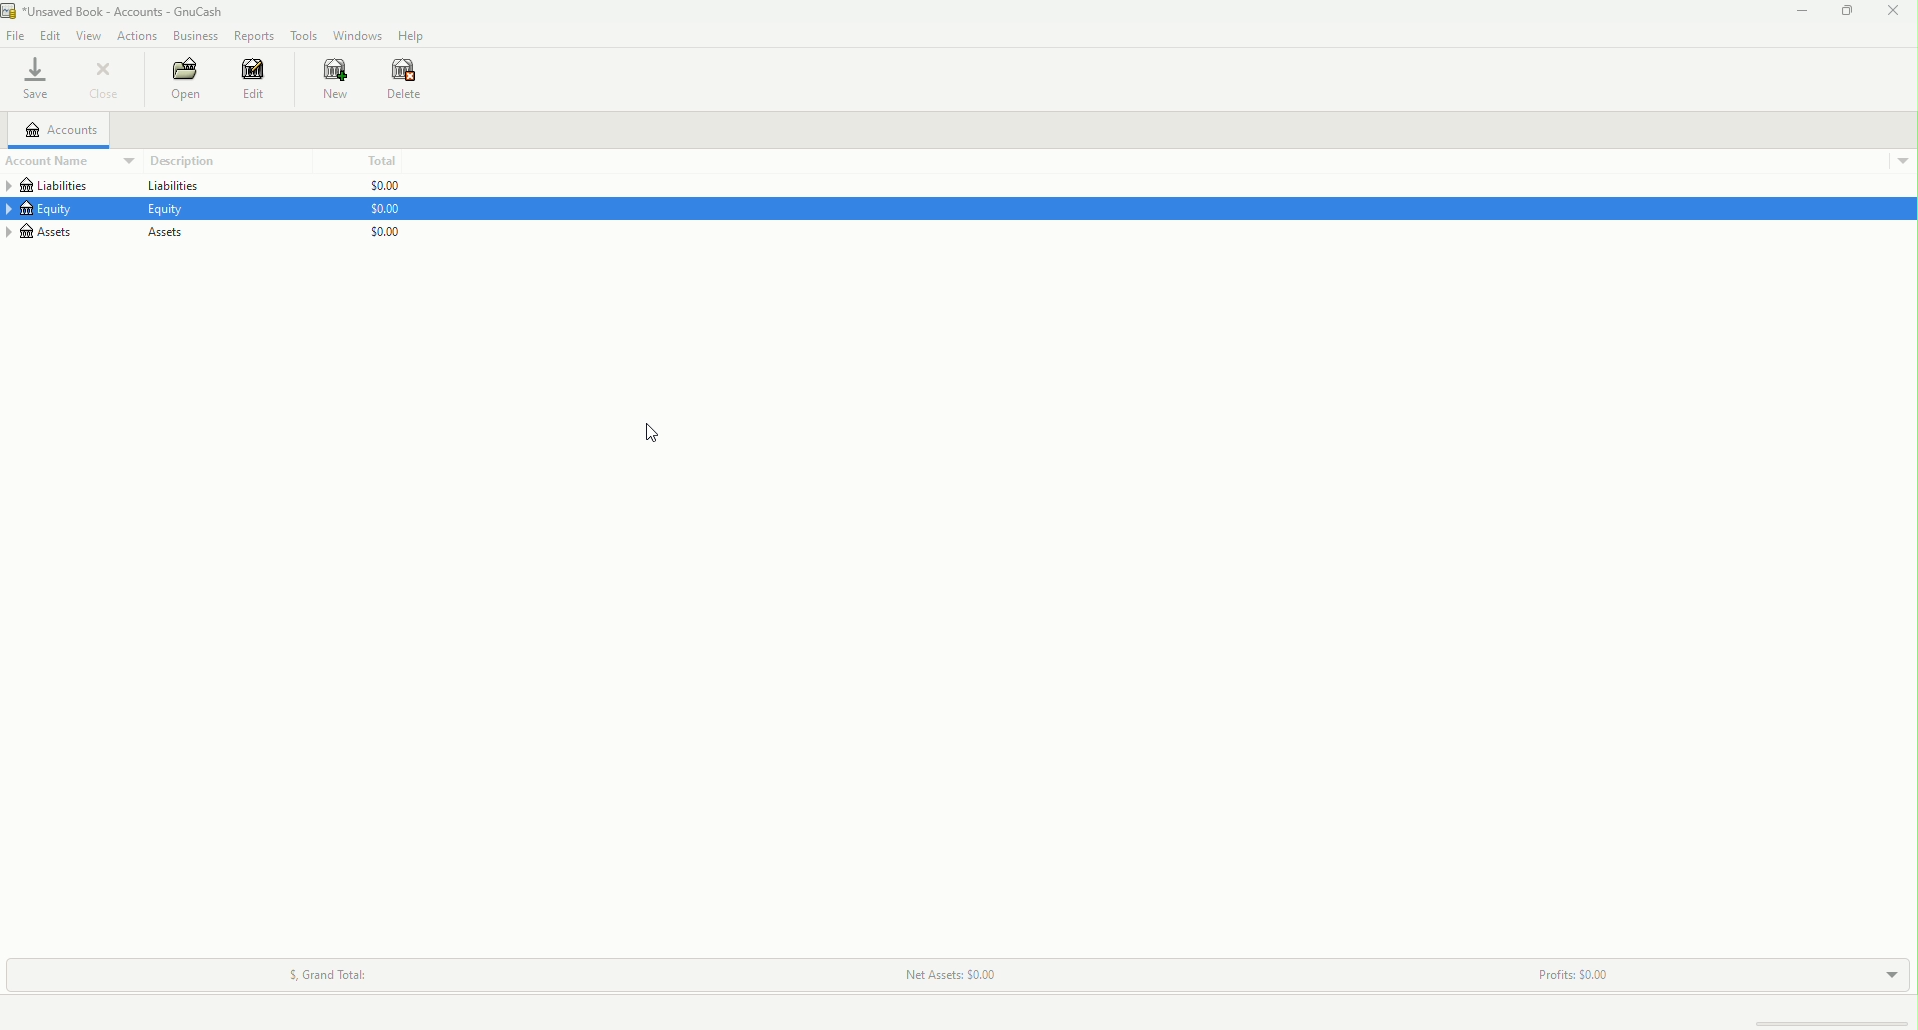 This screenshot has height=1030, width=1918. I want to click on Windows, so click(356, 35).